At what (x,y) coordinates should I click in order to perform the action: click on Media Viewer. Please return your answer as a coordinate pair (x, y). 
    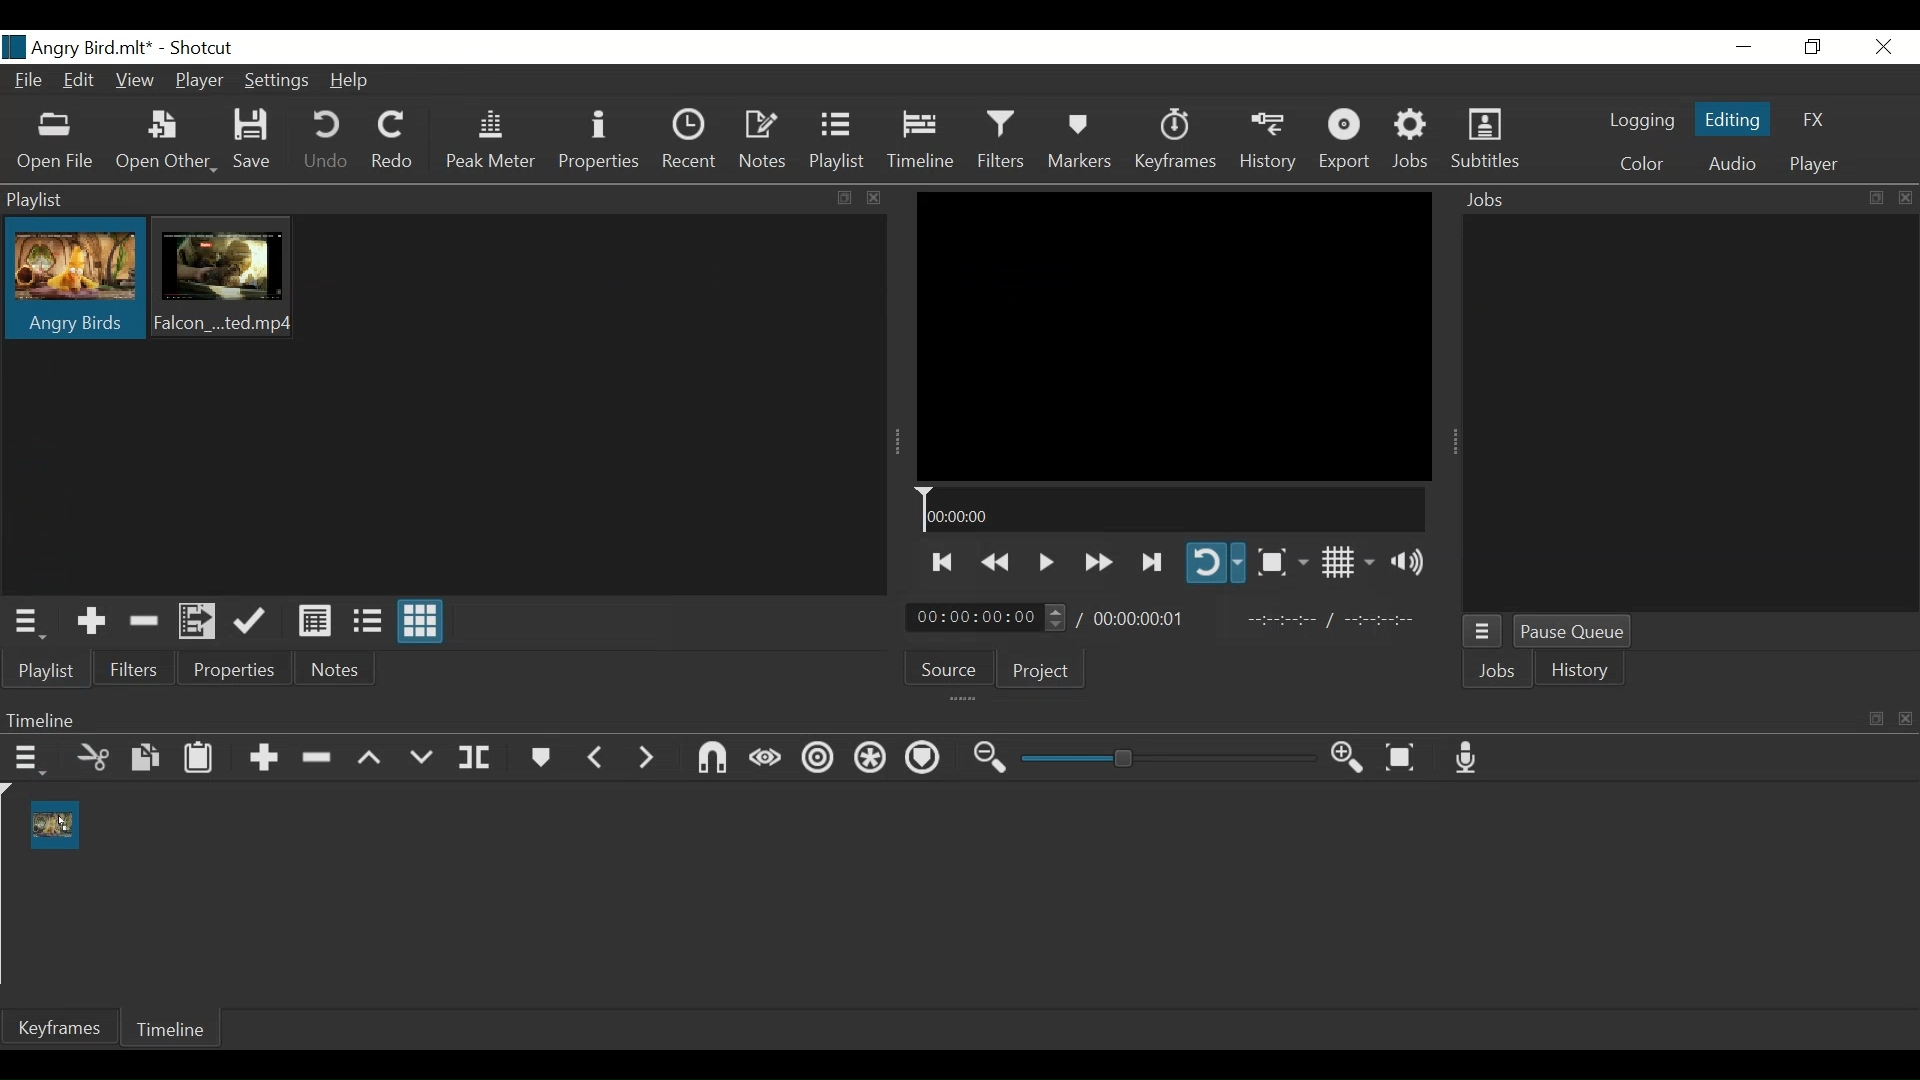
    Looking at the image, I should click on (1173, 336).